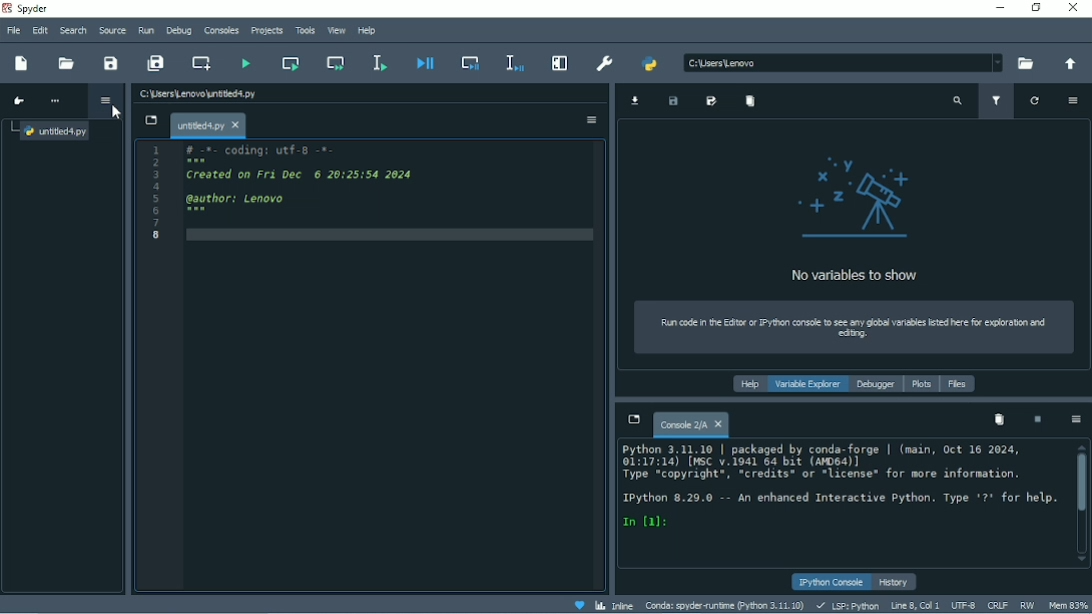  What do you see at coordinates (342, 198) in the screenshot?
I see `19 -e- codingt utt-p -o-
§ Created on pri onc o z0izsise 20s

S awthors onovo

io

8` at bounding box center [342, 198].